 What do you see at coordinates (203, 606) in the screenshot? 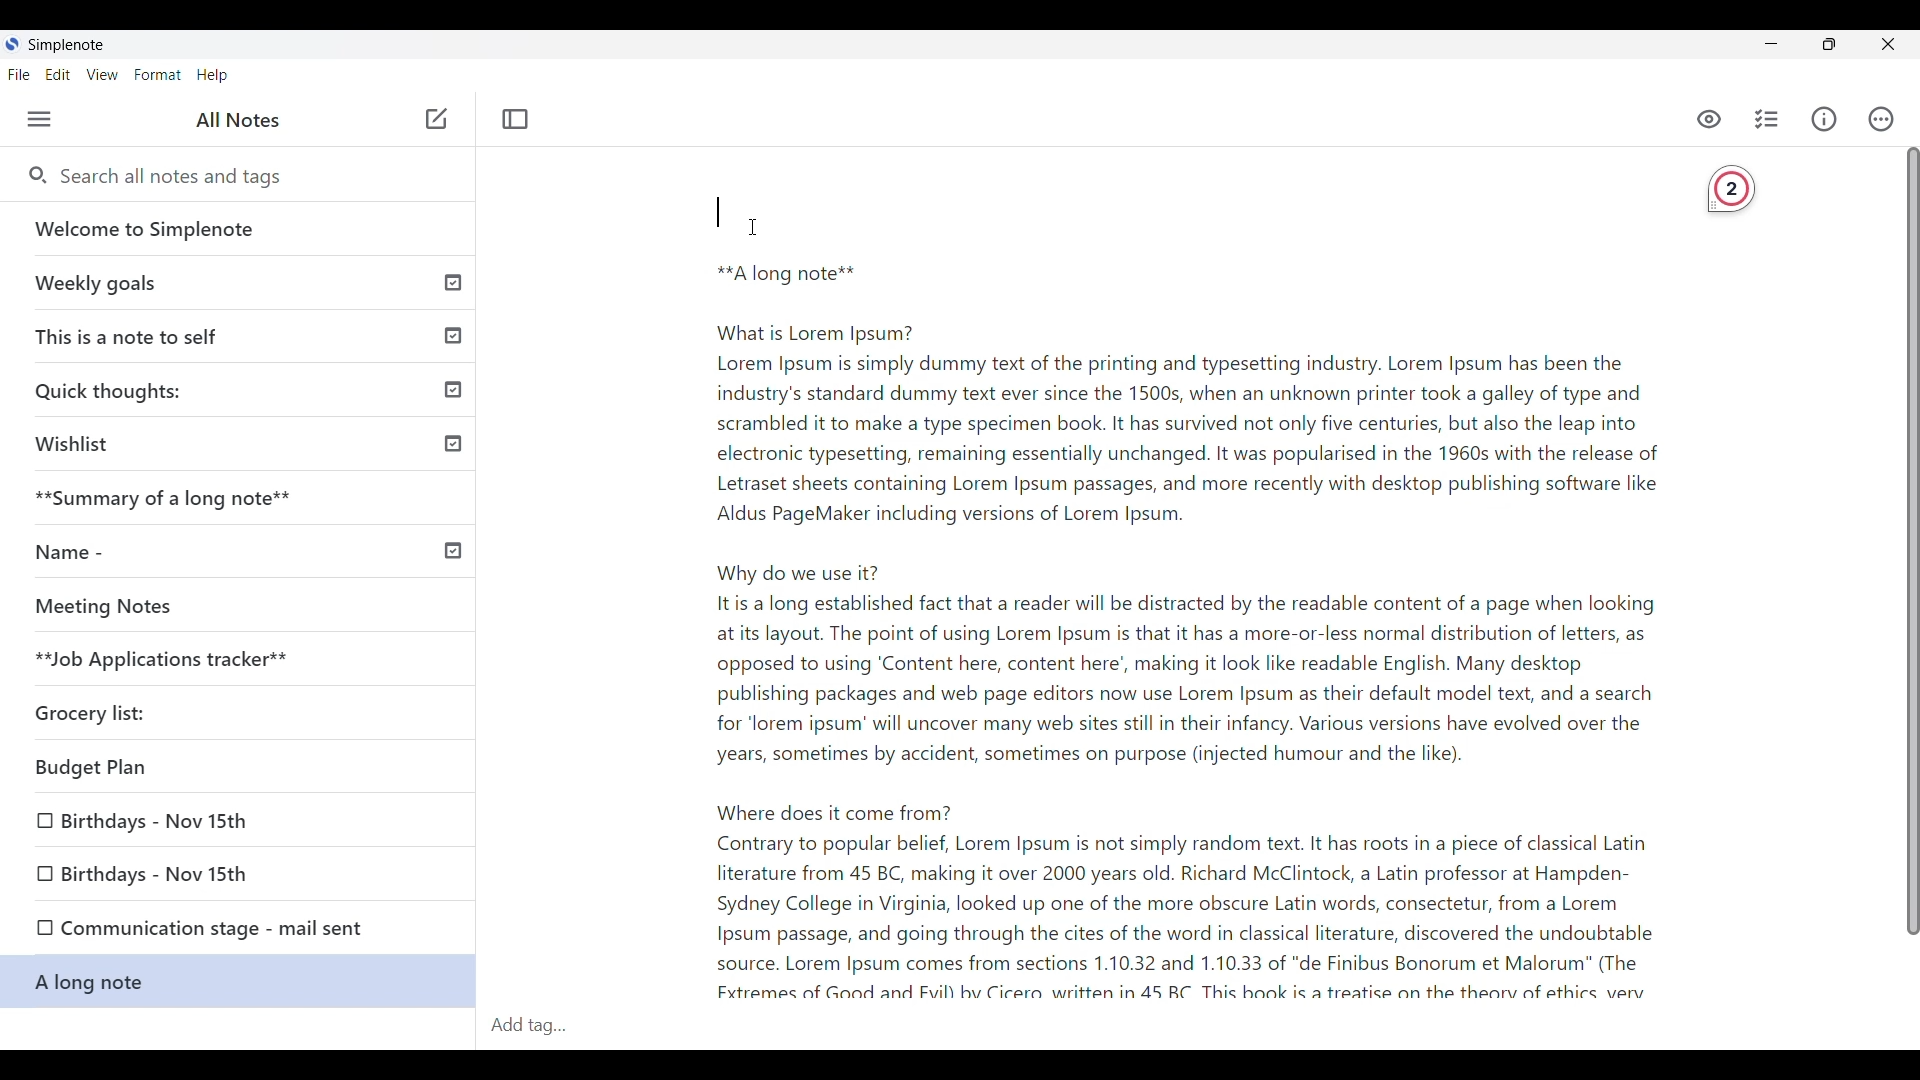
I see `Meeting notes` at bounding box center [203, 606].